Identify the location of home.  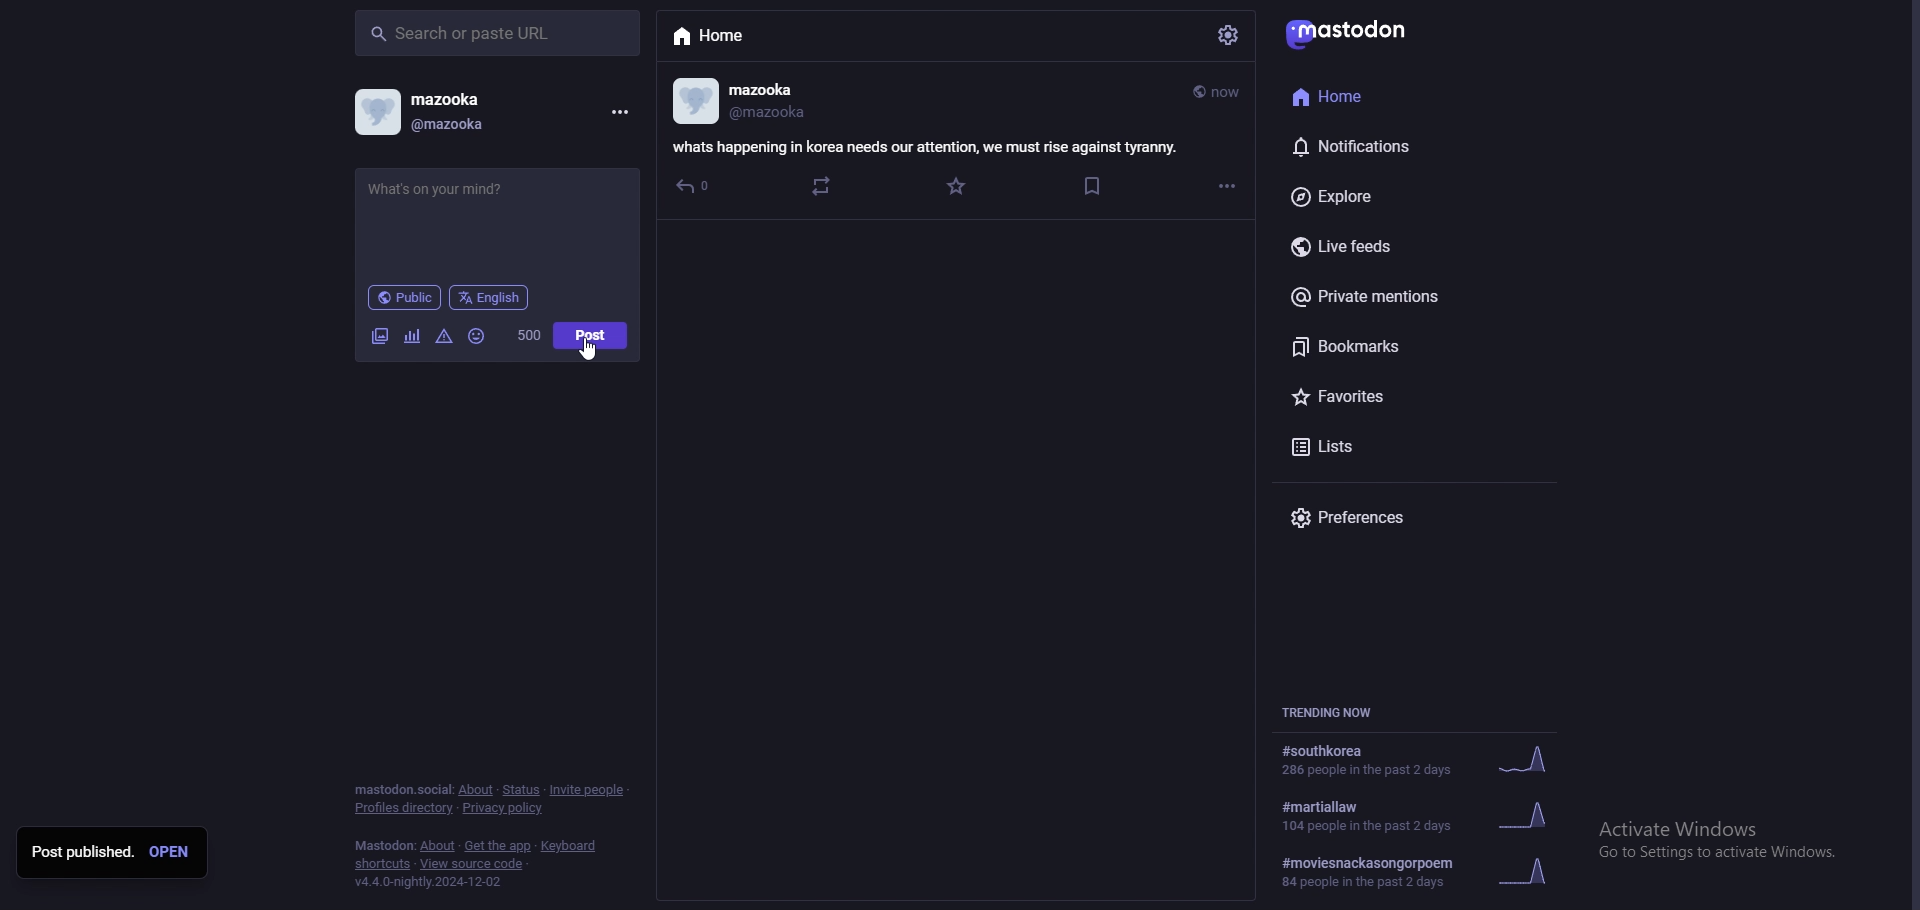
(751, 37).